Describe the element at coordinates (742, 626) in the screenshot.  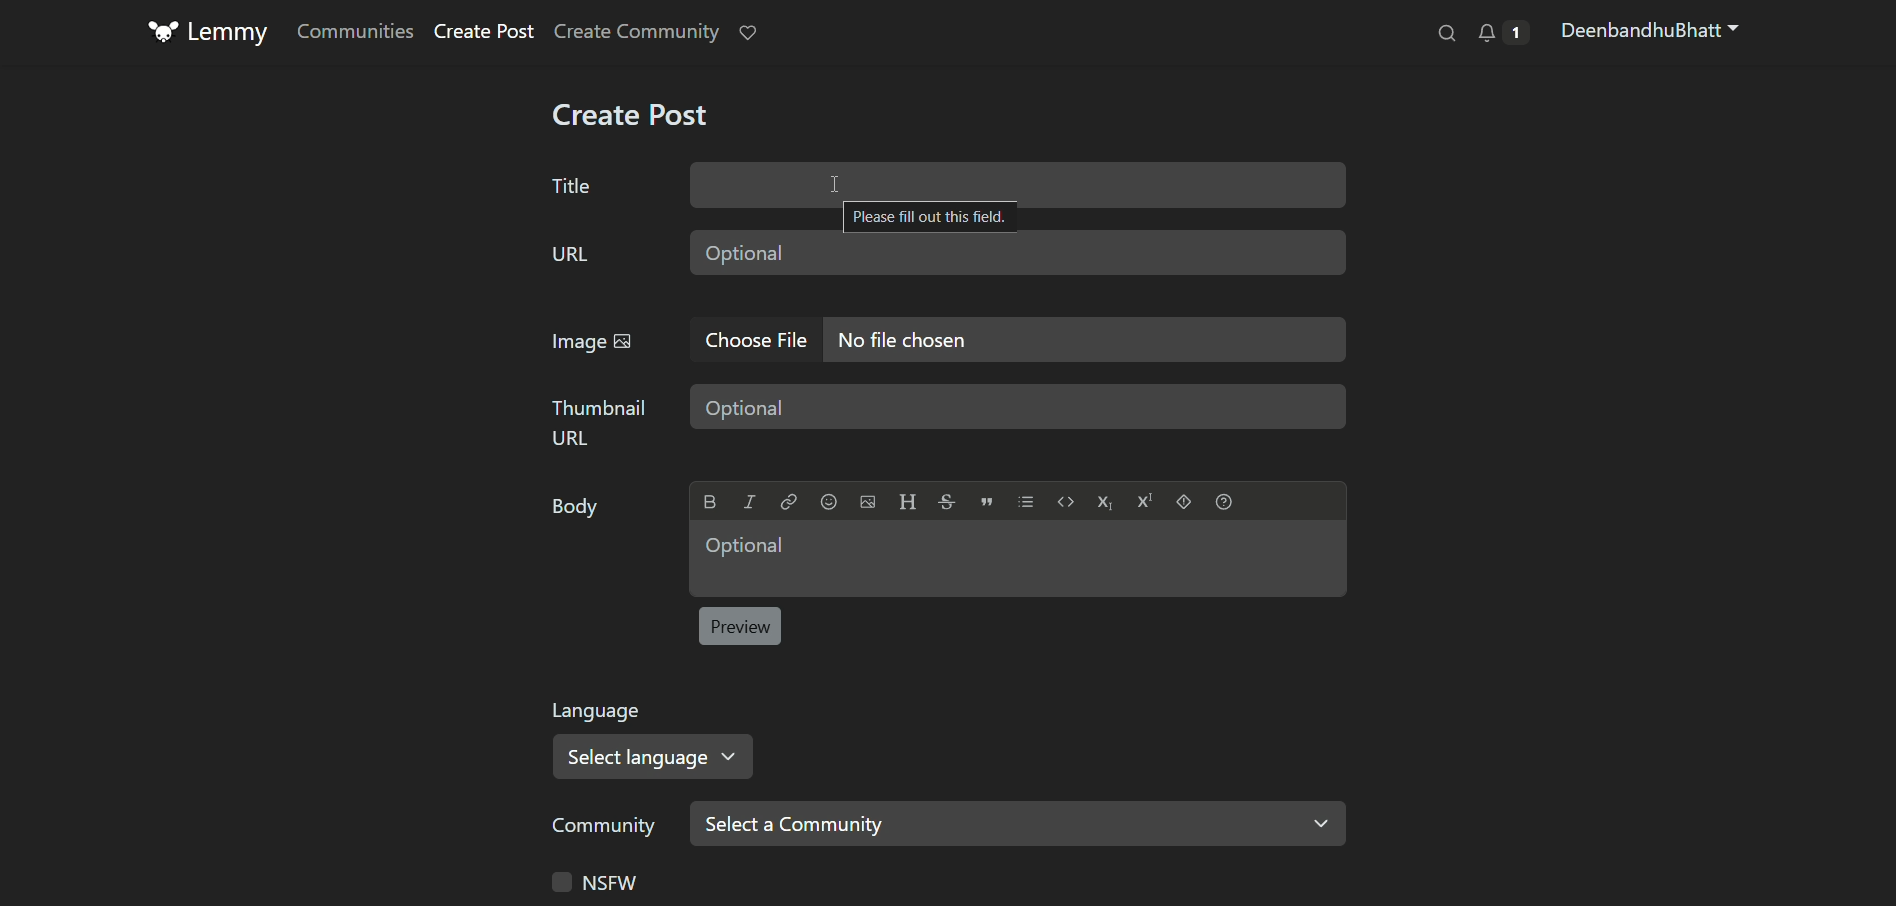
I see `preview` at that location.